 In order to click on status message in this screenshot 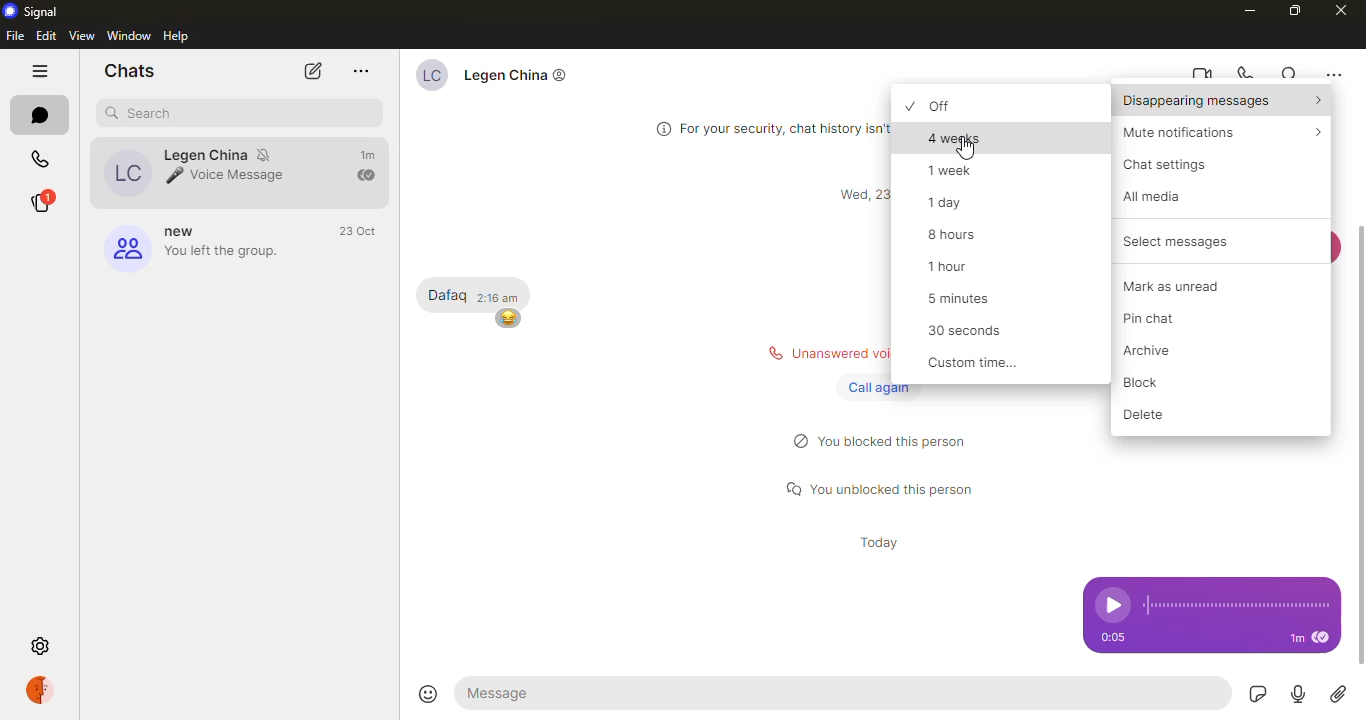, I will do `click(887, 441)`.